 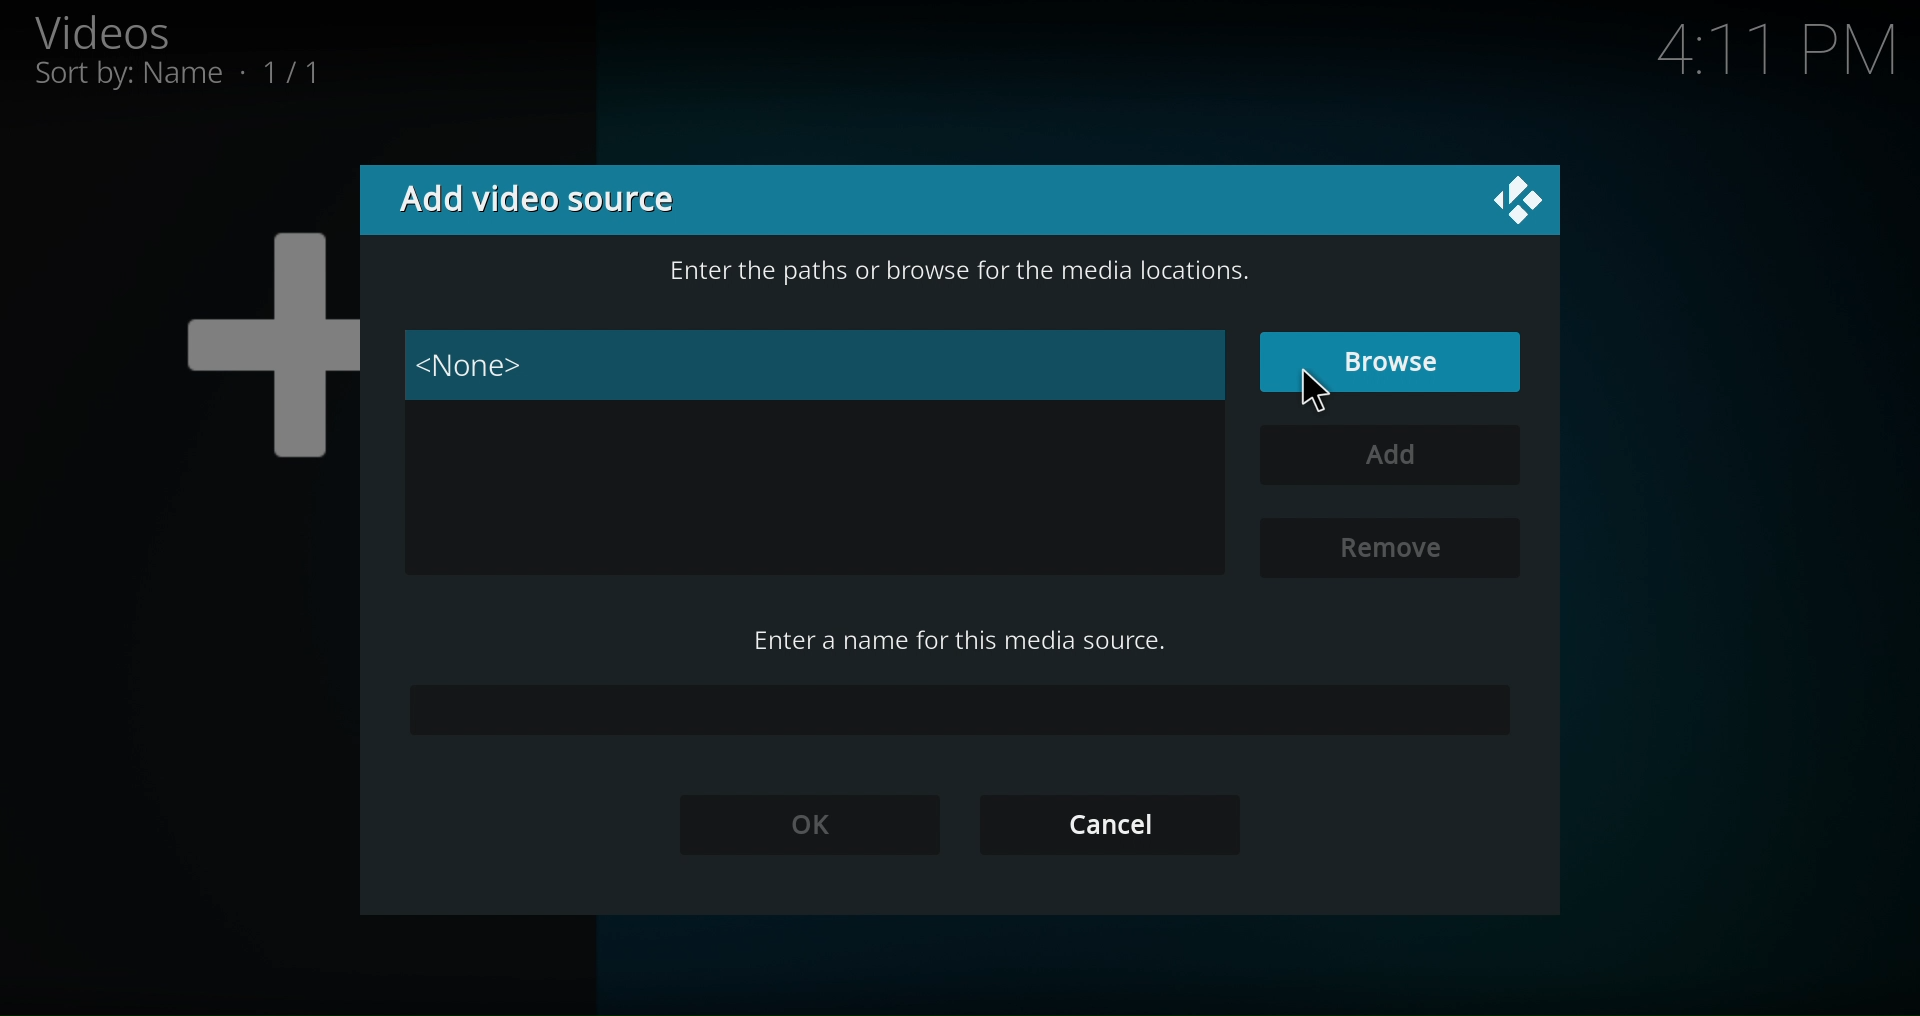 I want to click on Add video source, so click(x=535, y=197).